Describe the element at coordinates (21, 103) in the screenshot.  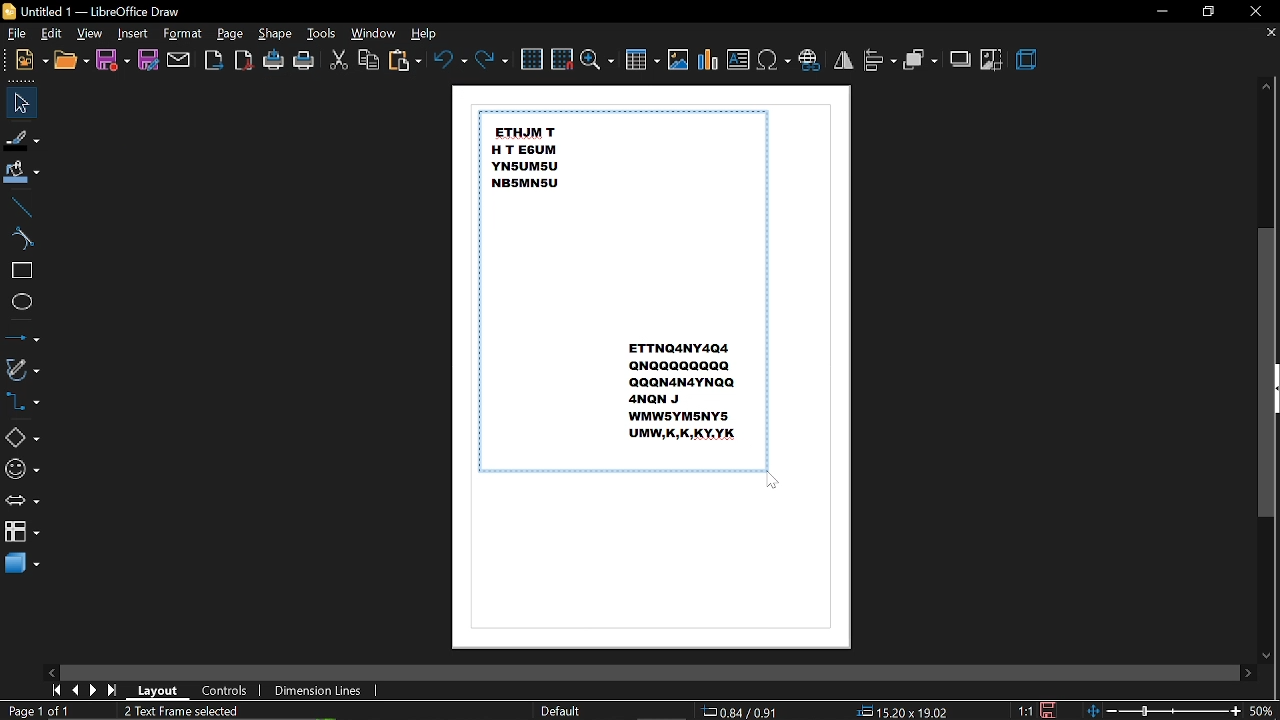
I see `select` at that location.